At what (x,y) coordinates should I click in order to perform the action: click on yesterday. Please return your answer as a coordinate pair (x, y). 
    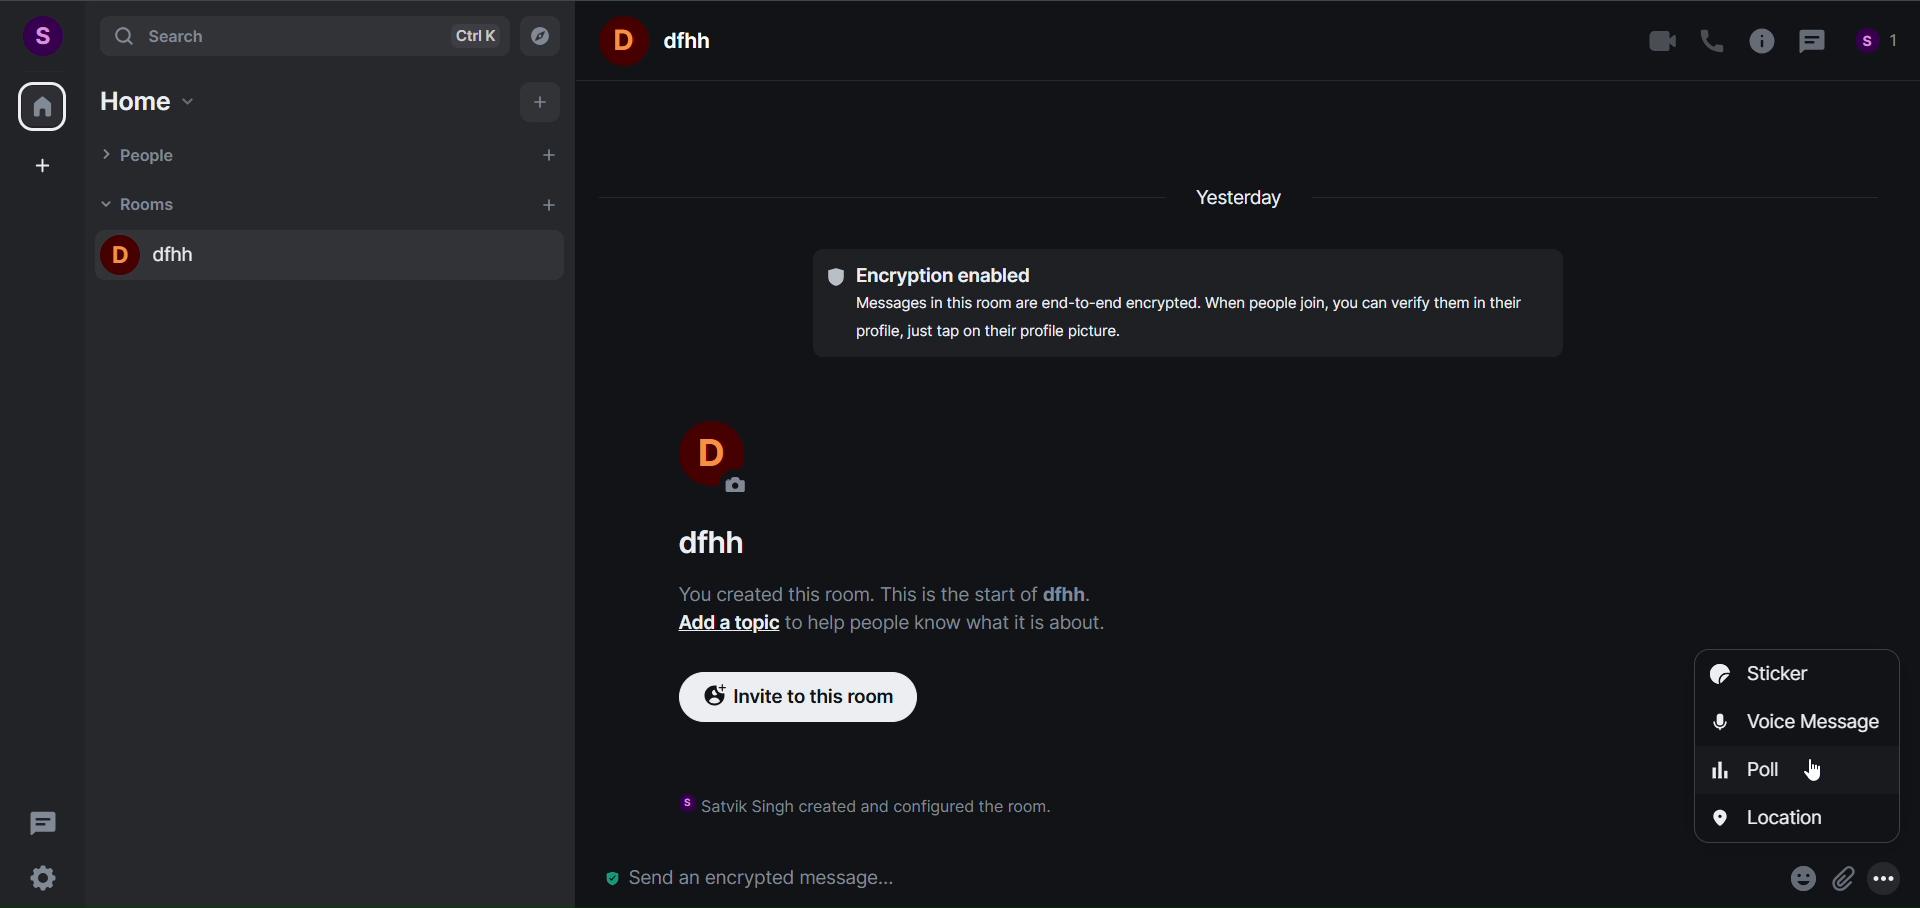
    Looking at the image, I should click on (1248, 199).